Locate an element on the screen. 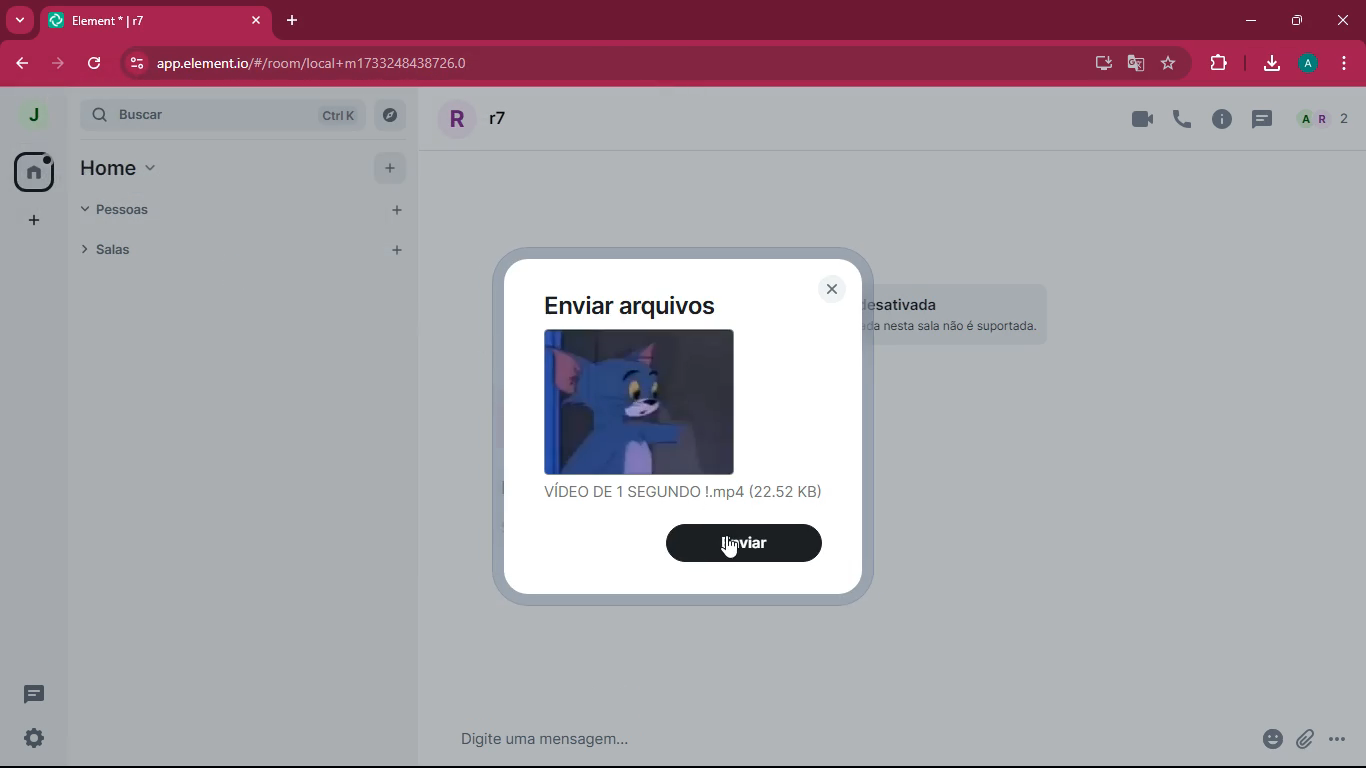 The image size is (1366, 768). settings is located at coordinates (33, 739).